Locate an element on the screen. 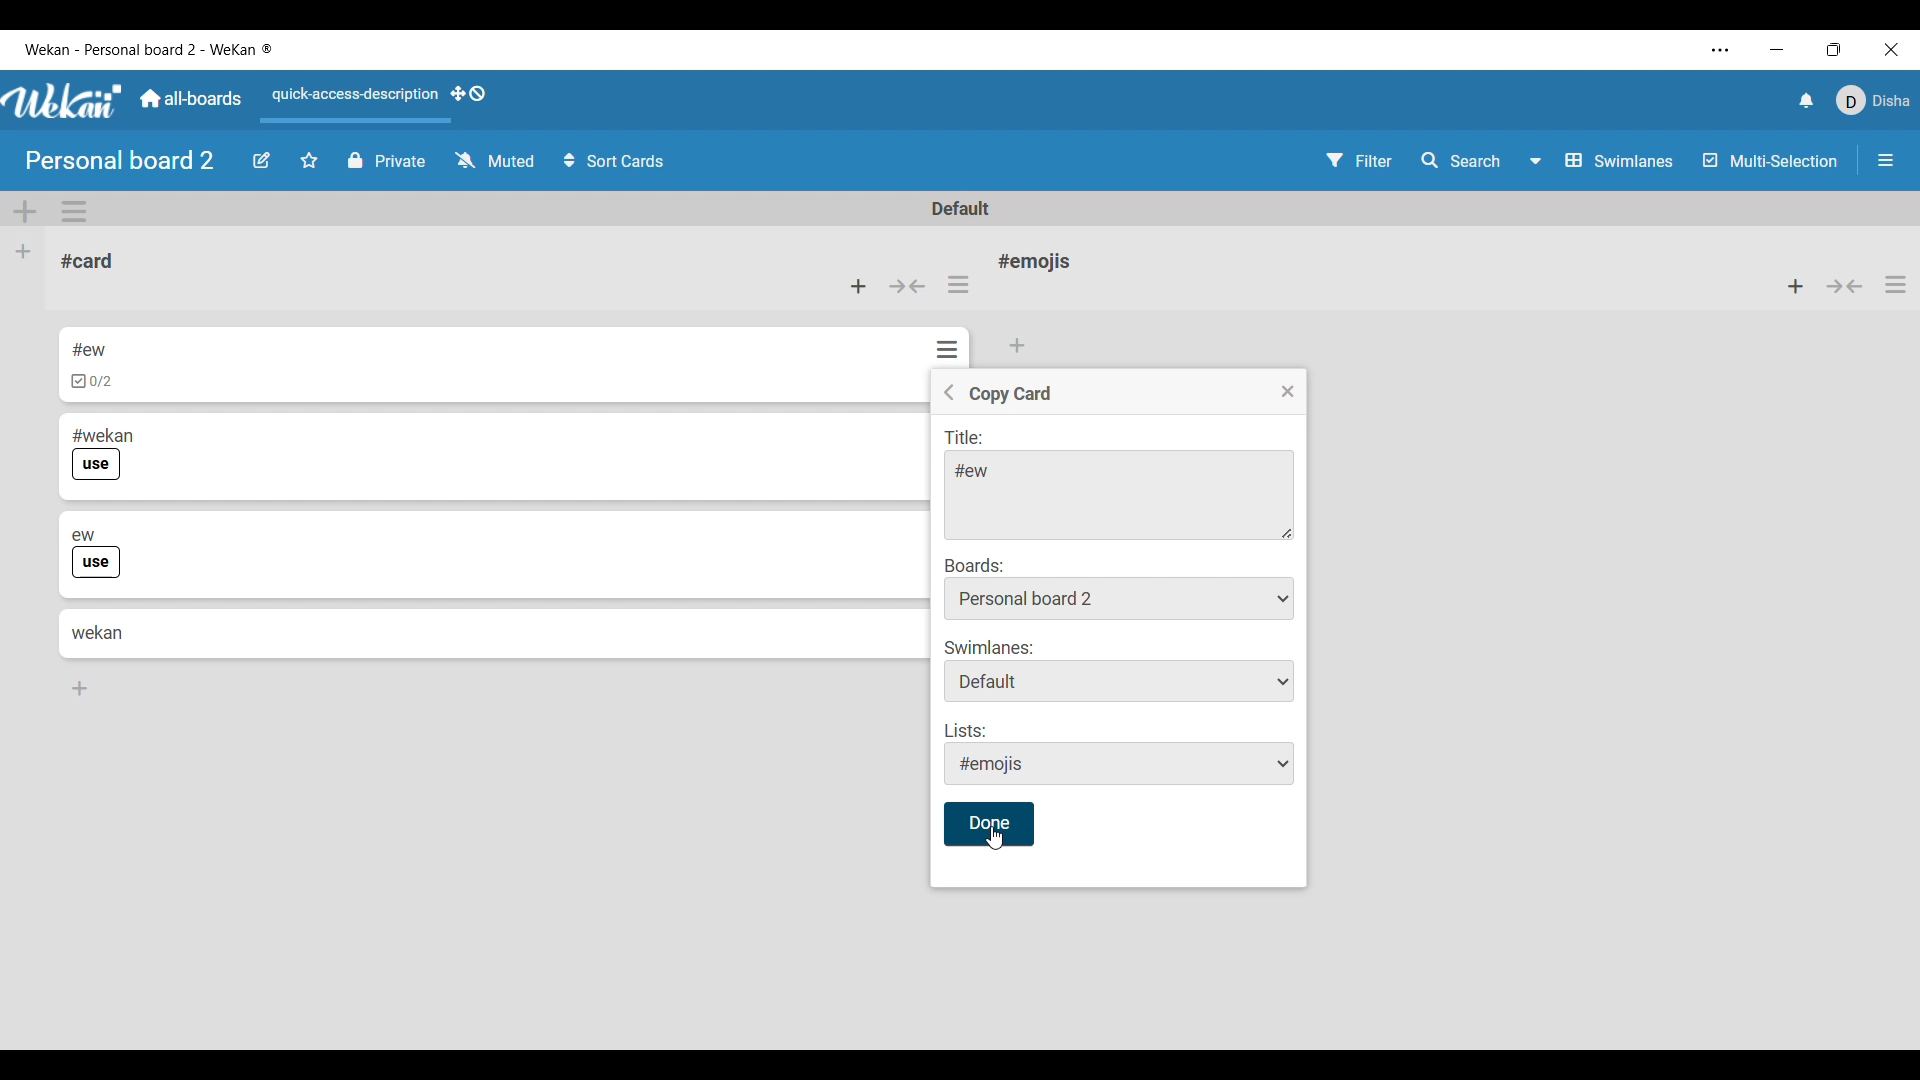 The width and height of the screenshot is (1920, 1080). Current account is located at coordinates (1874, 100).